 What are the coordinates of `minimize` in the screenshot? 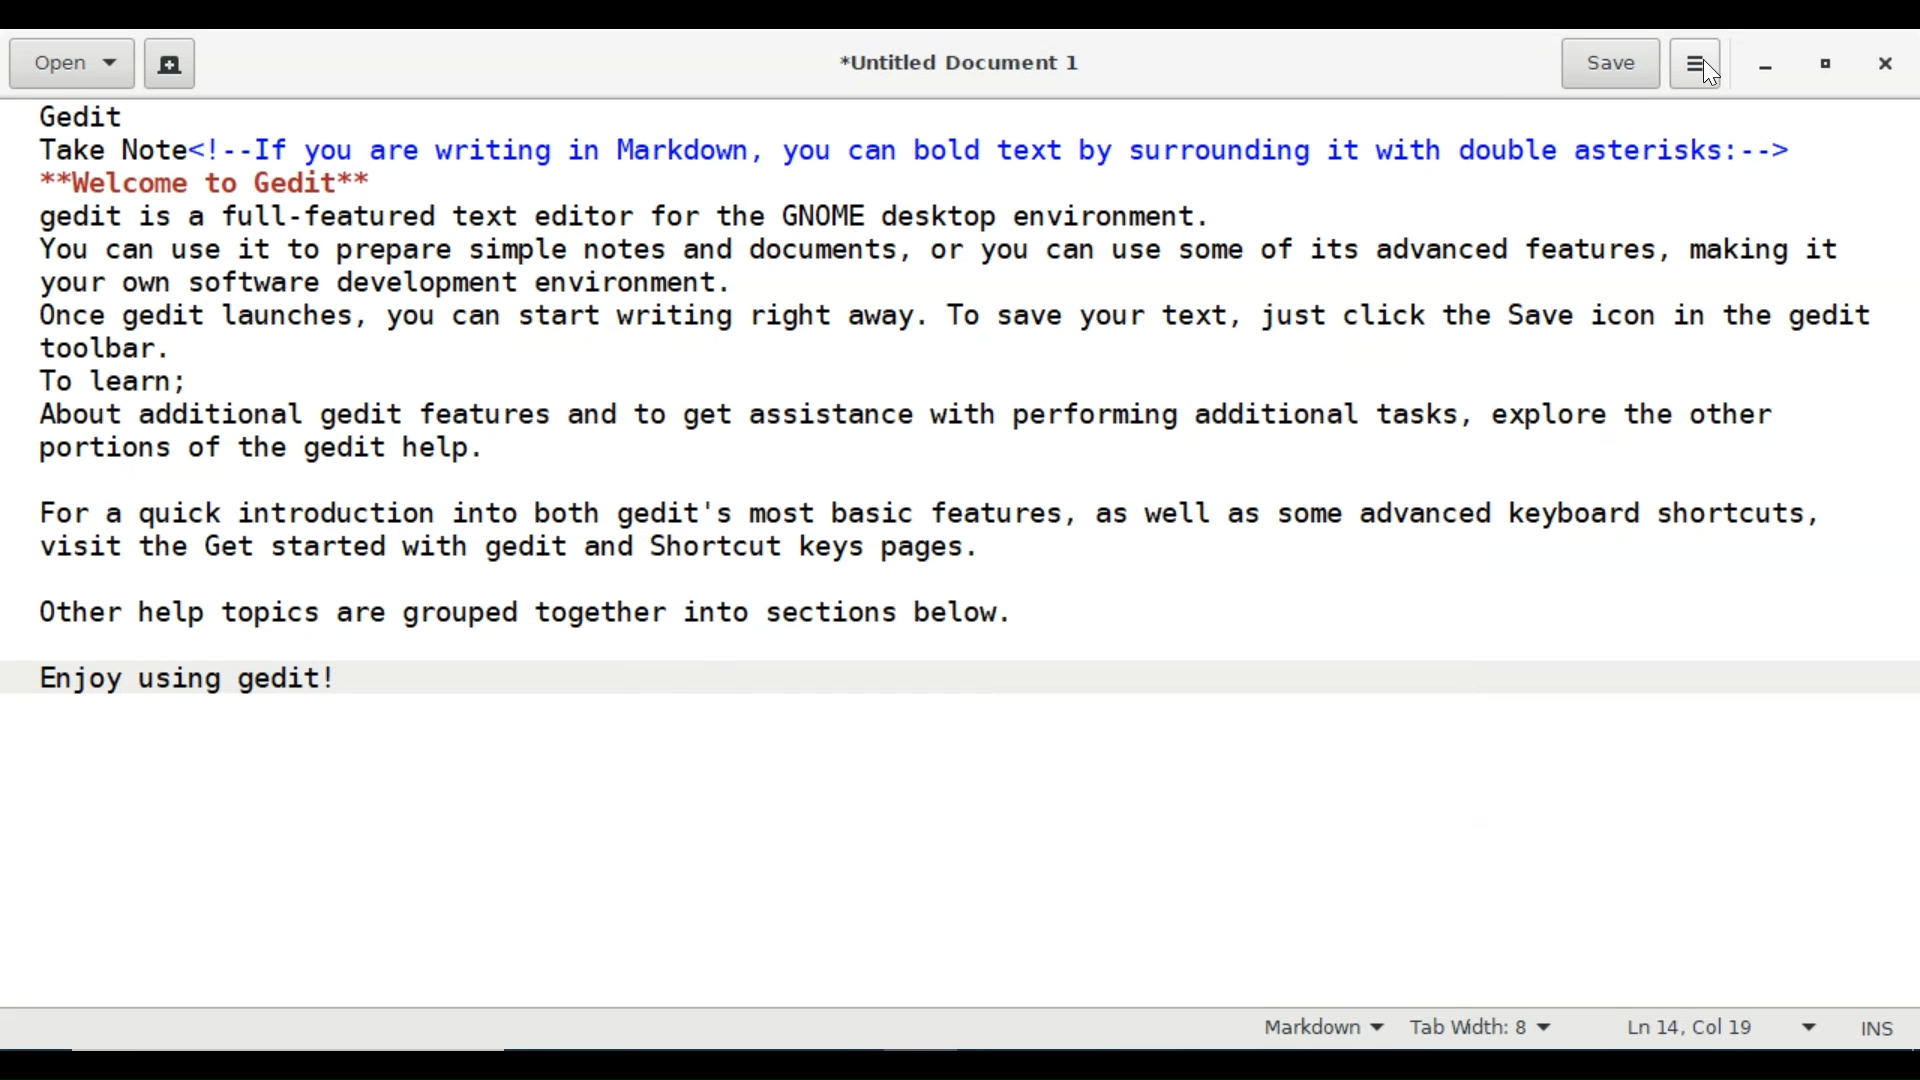 It's located at (1768, 67).